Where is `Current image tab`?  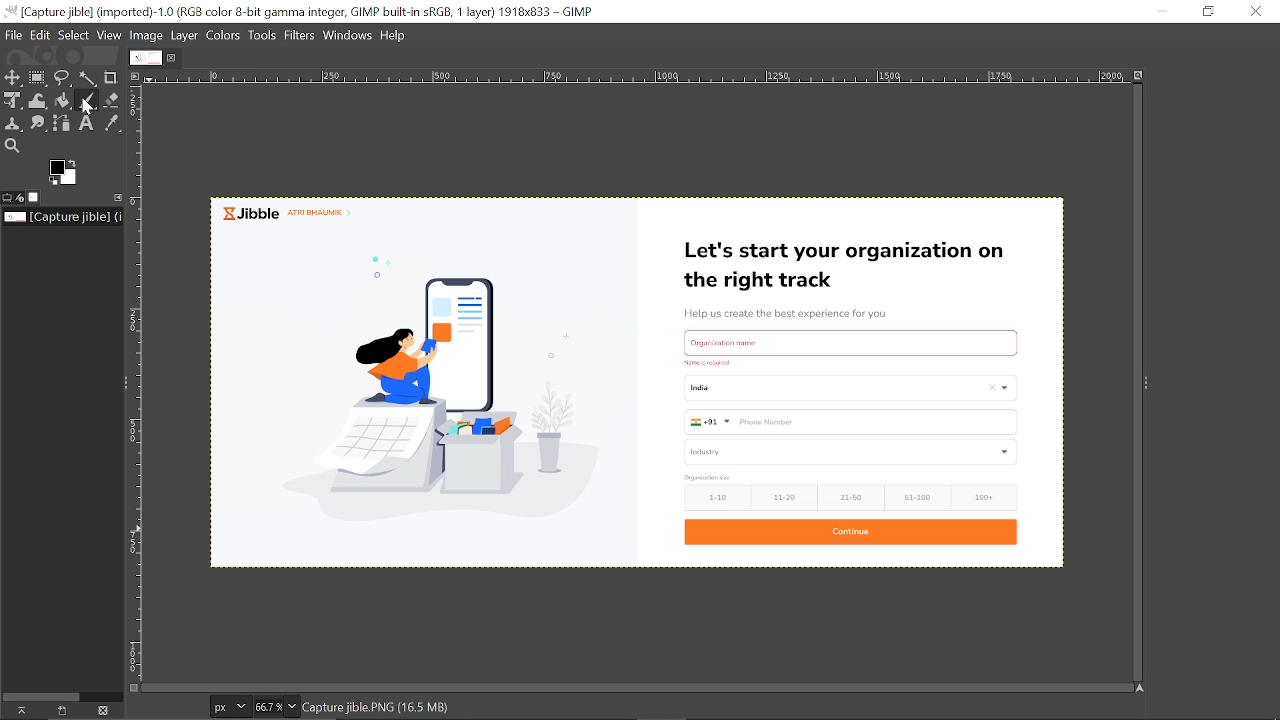
Current image tab is located at coordinates (146, 58).